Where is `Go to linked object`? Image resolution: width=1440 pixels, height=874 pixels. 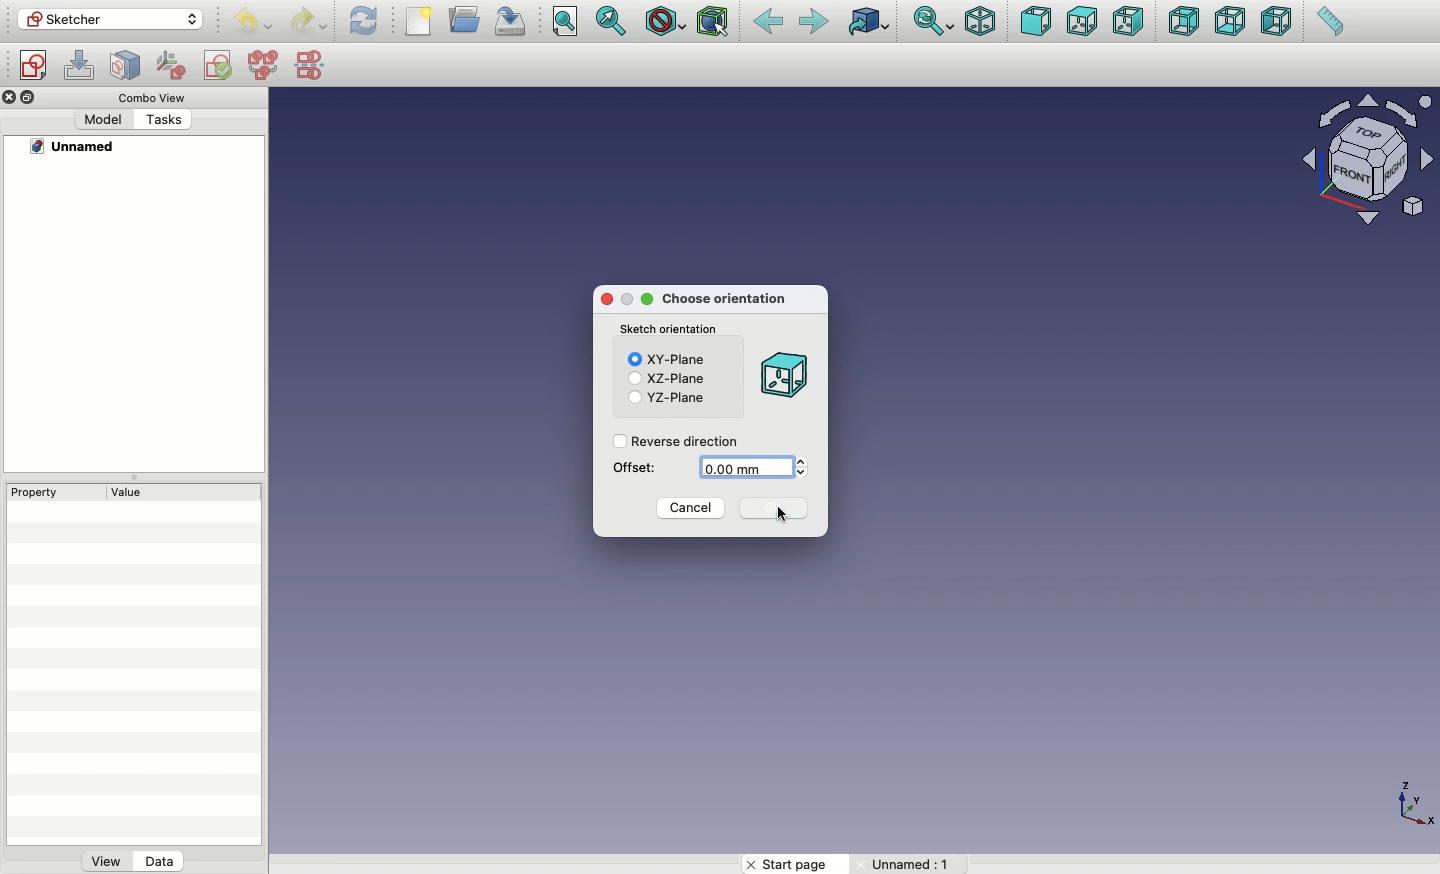 Go to linked object is located at coordinates (868, 21).